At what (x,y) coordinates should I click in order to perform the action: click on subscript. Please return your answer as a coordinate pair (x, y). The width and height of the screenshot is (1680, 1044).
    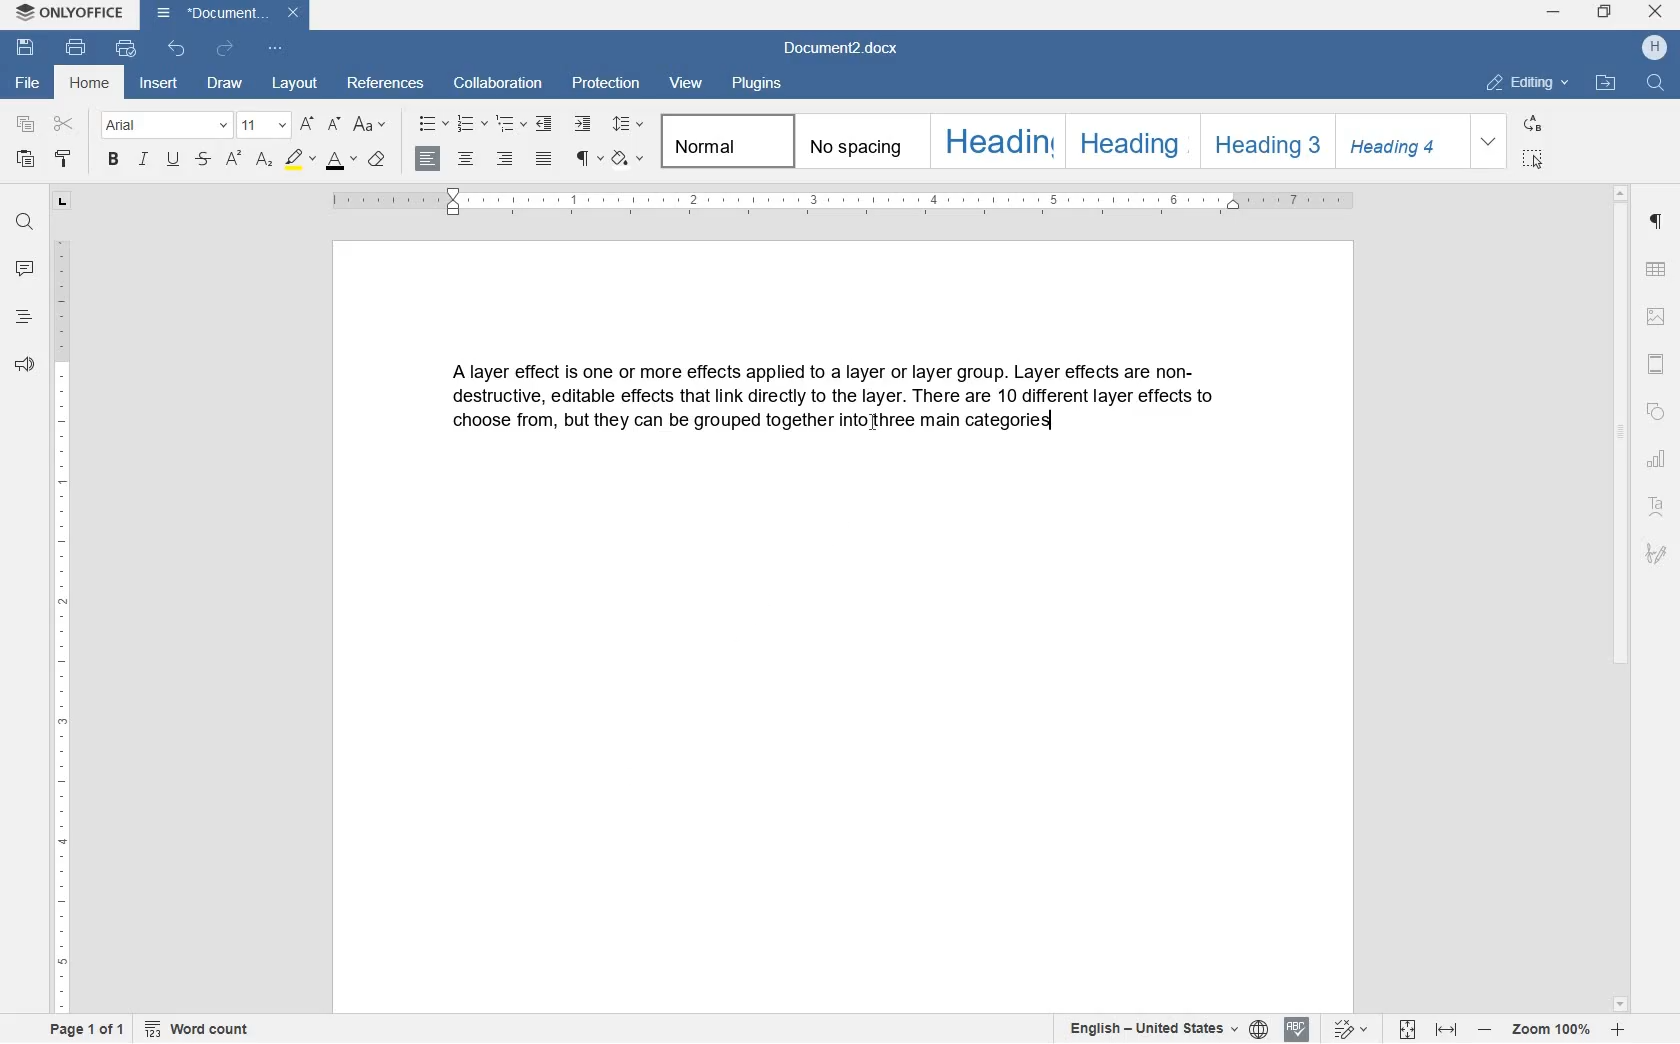
    Looking at the image, I should click on (266, 160).